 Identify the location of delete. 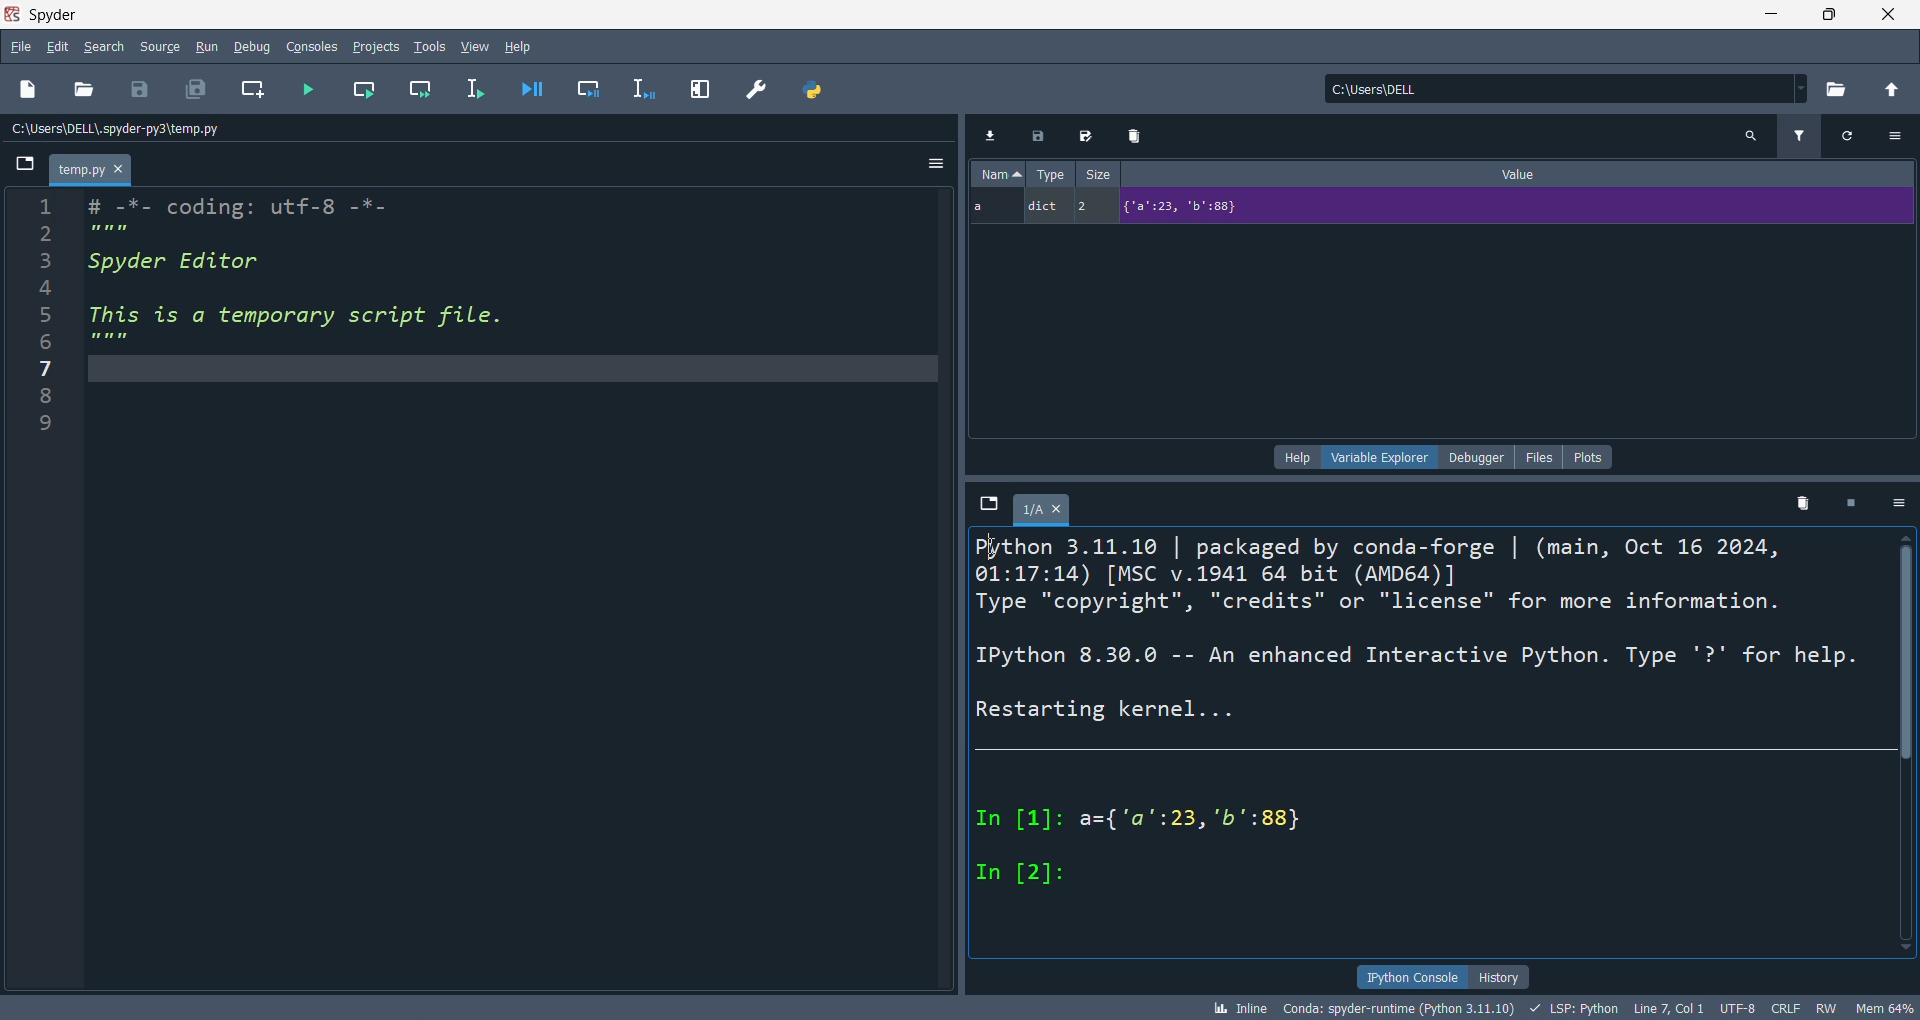
(1802, 501).